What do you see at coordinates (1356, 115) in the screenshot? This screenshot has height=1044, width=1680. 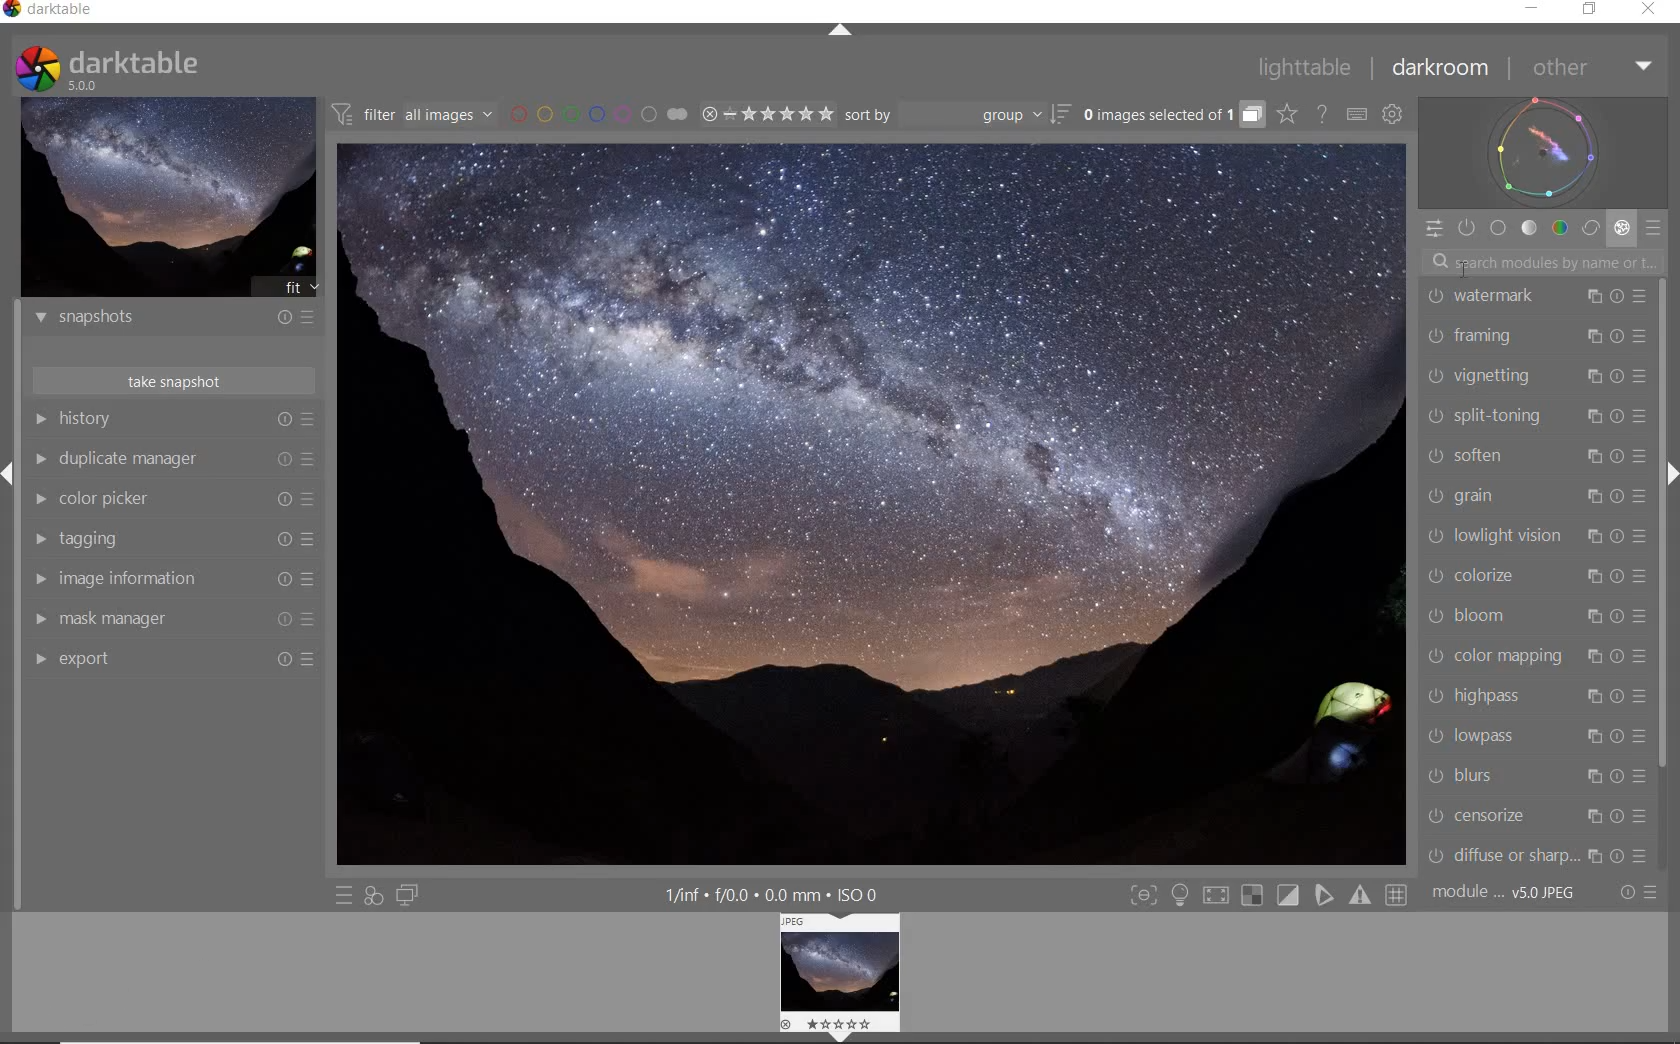 I see `SET KEYBOARD SHORTCUTS` at bounding box center [1356, 115].